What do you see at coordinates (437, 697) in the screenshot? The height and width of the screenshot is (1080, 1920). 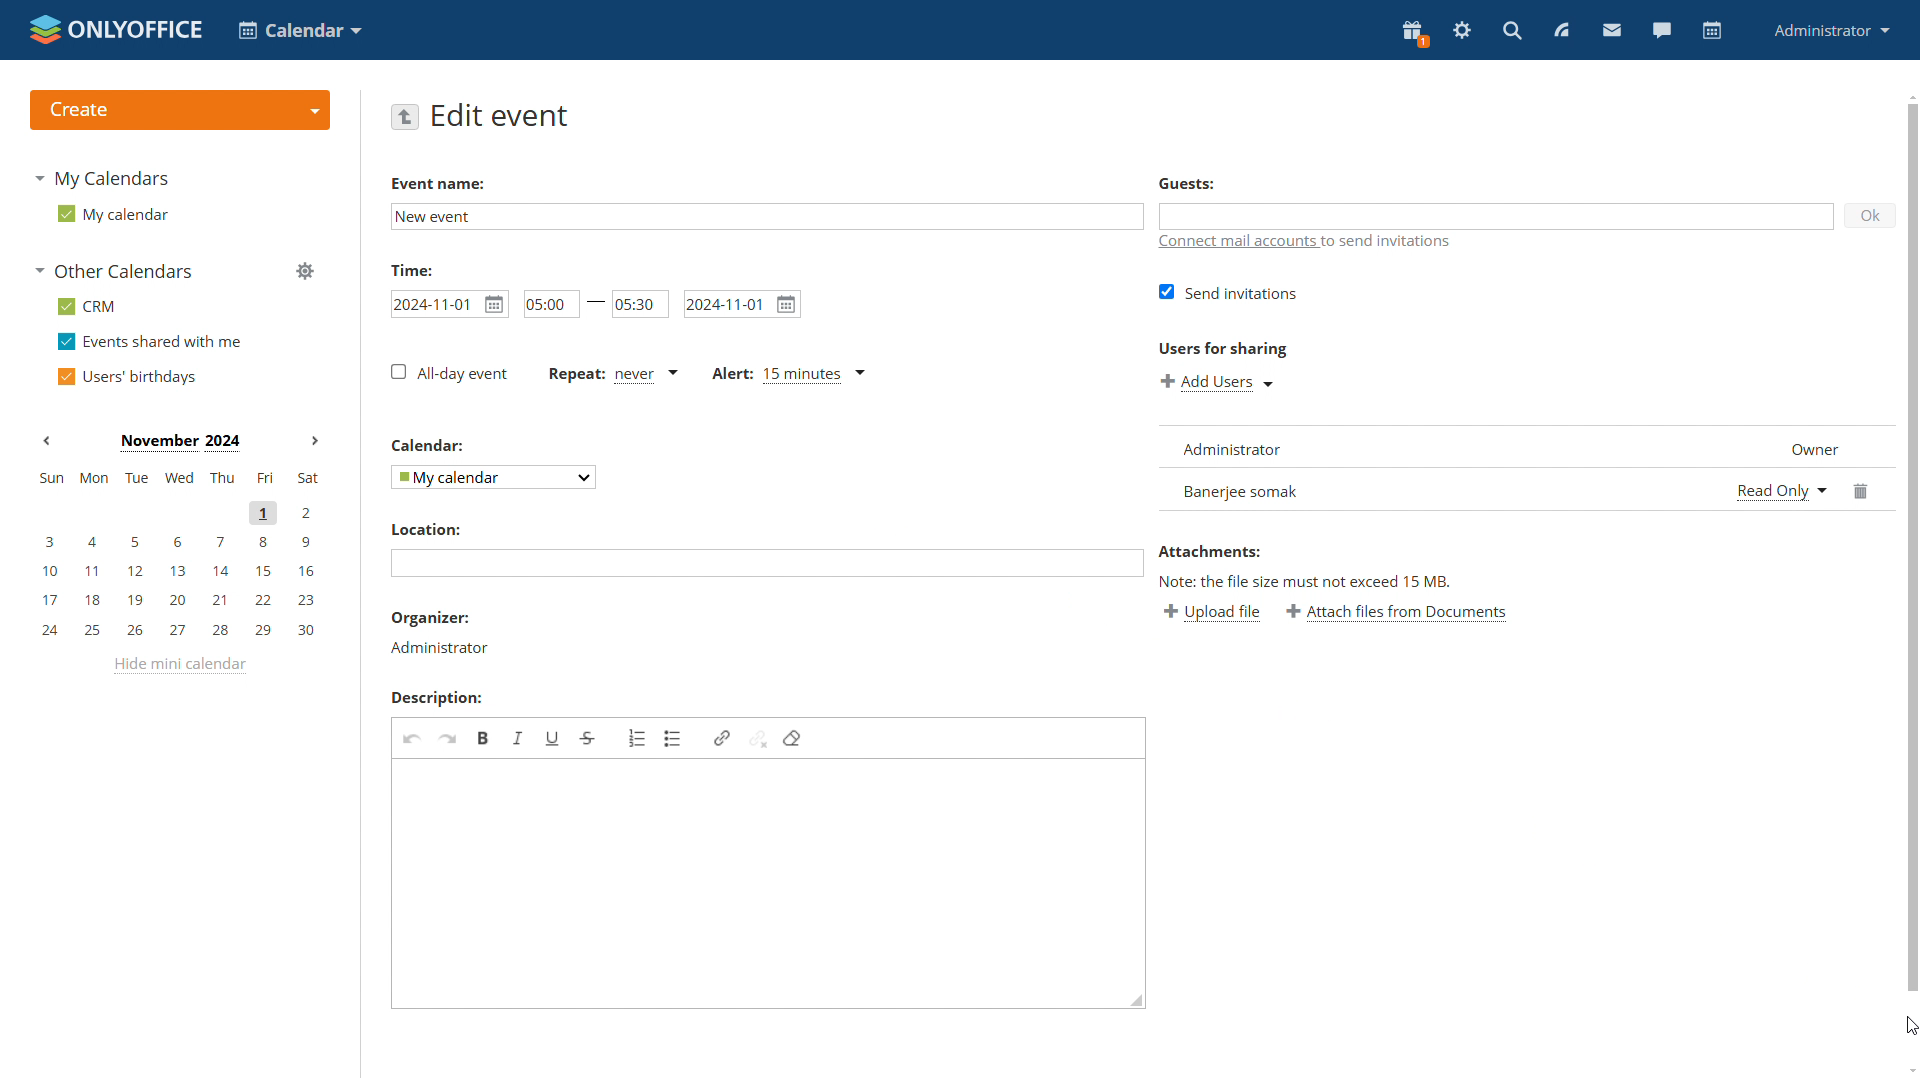 I see `Description` at bounding box center [437, 697].